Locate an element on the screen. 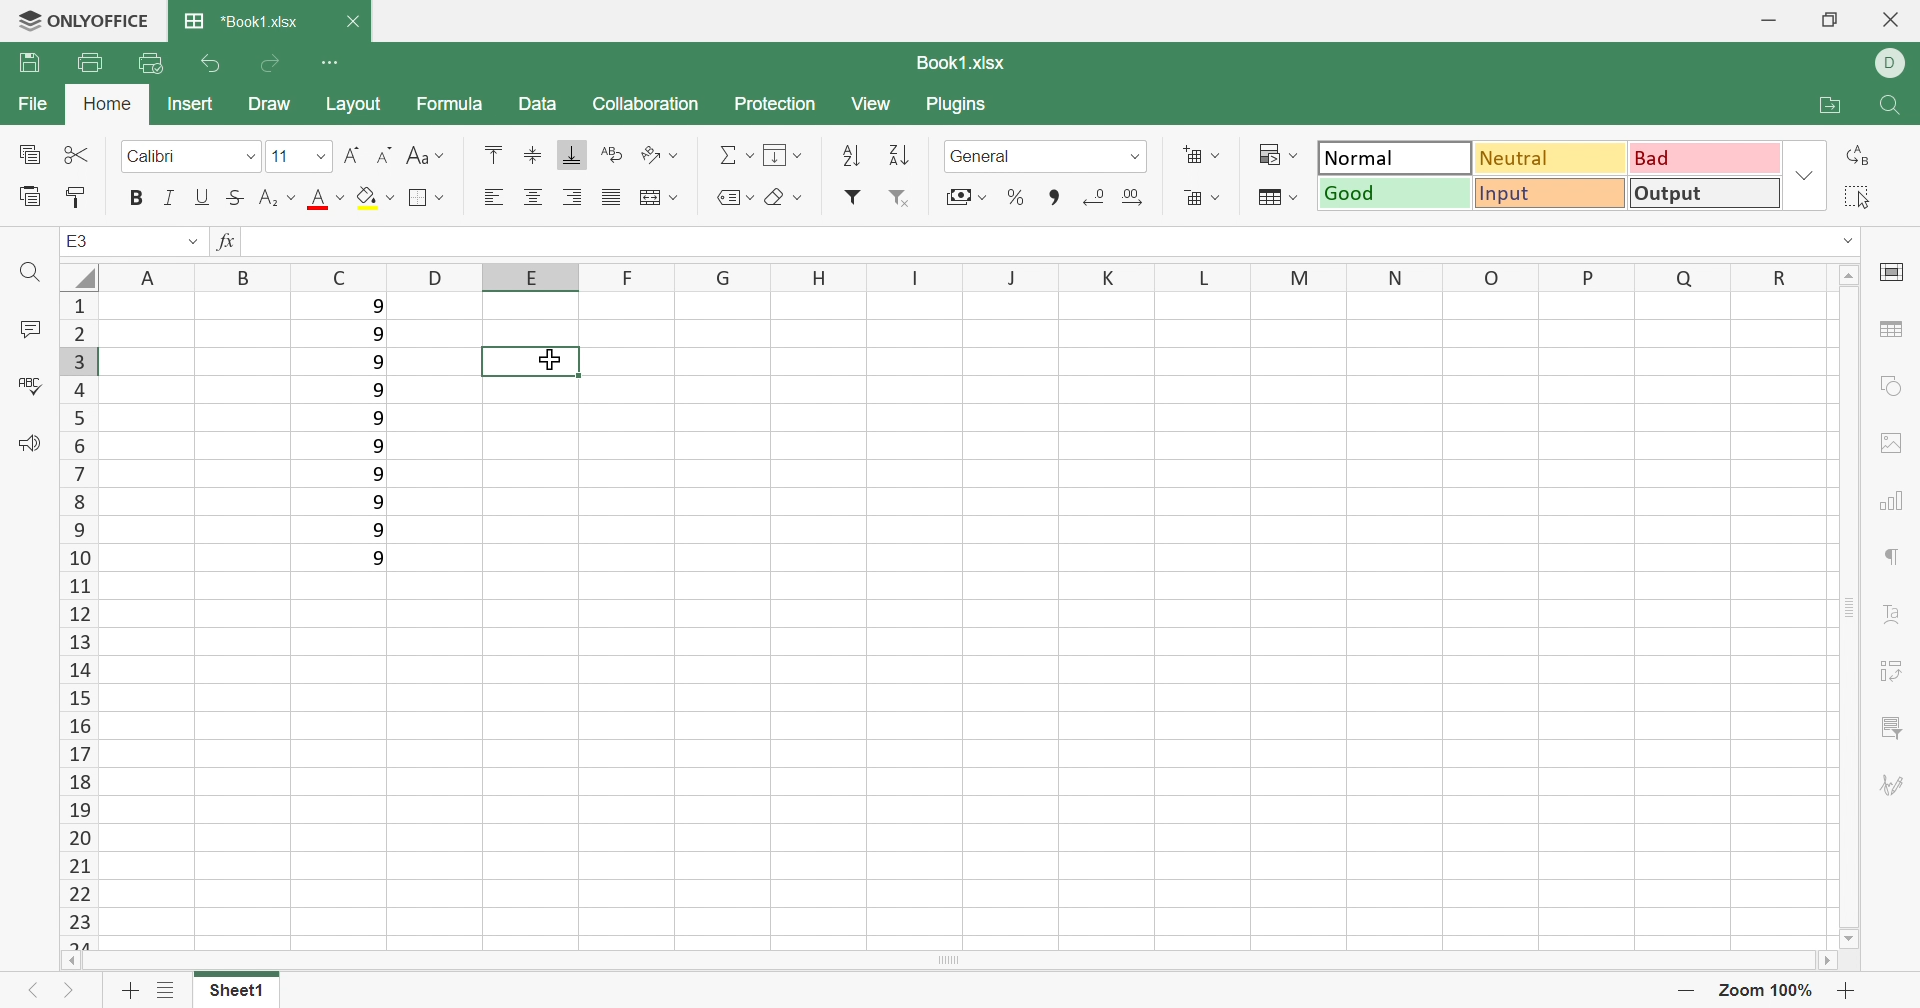  9 is located at coordinates (377, 387).